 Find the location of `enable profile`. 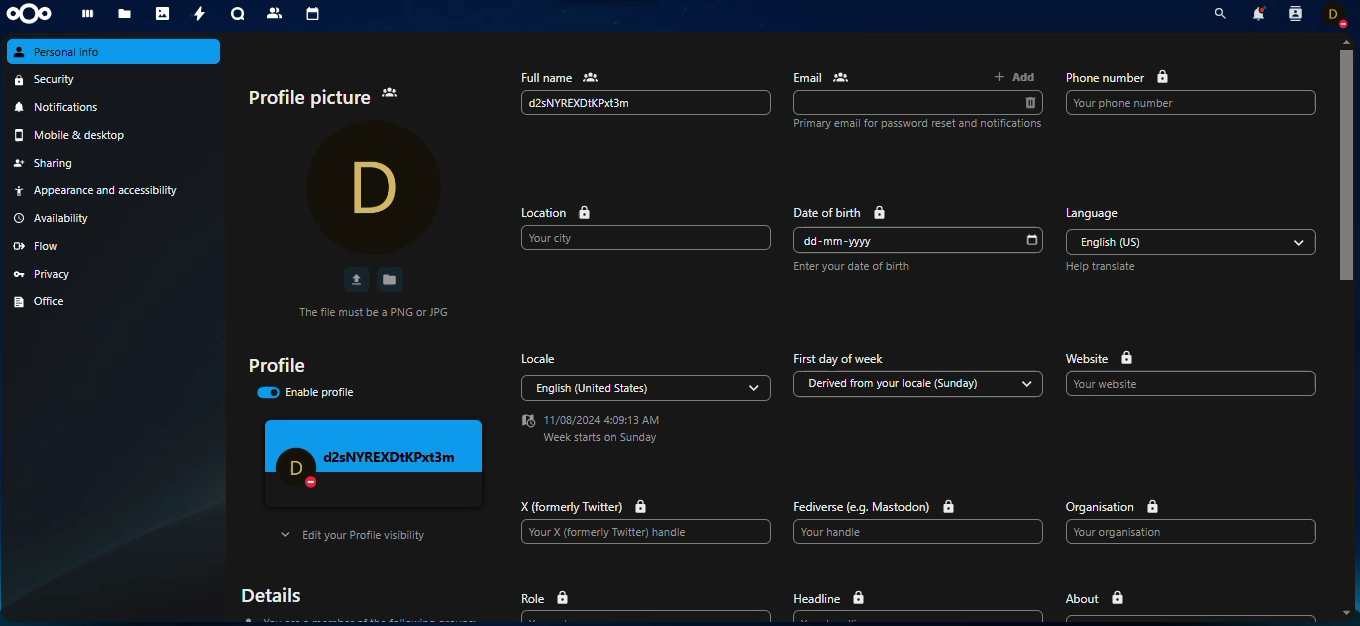

enable profile is located at coordinates (307, 393).